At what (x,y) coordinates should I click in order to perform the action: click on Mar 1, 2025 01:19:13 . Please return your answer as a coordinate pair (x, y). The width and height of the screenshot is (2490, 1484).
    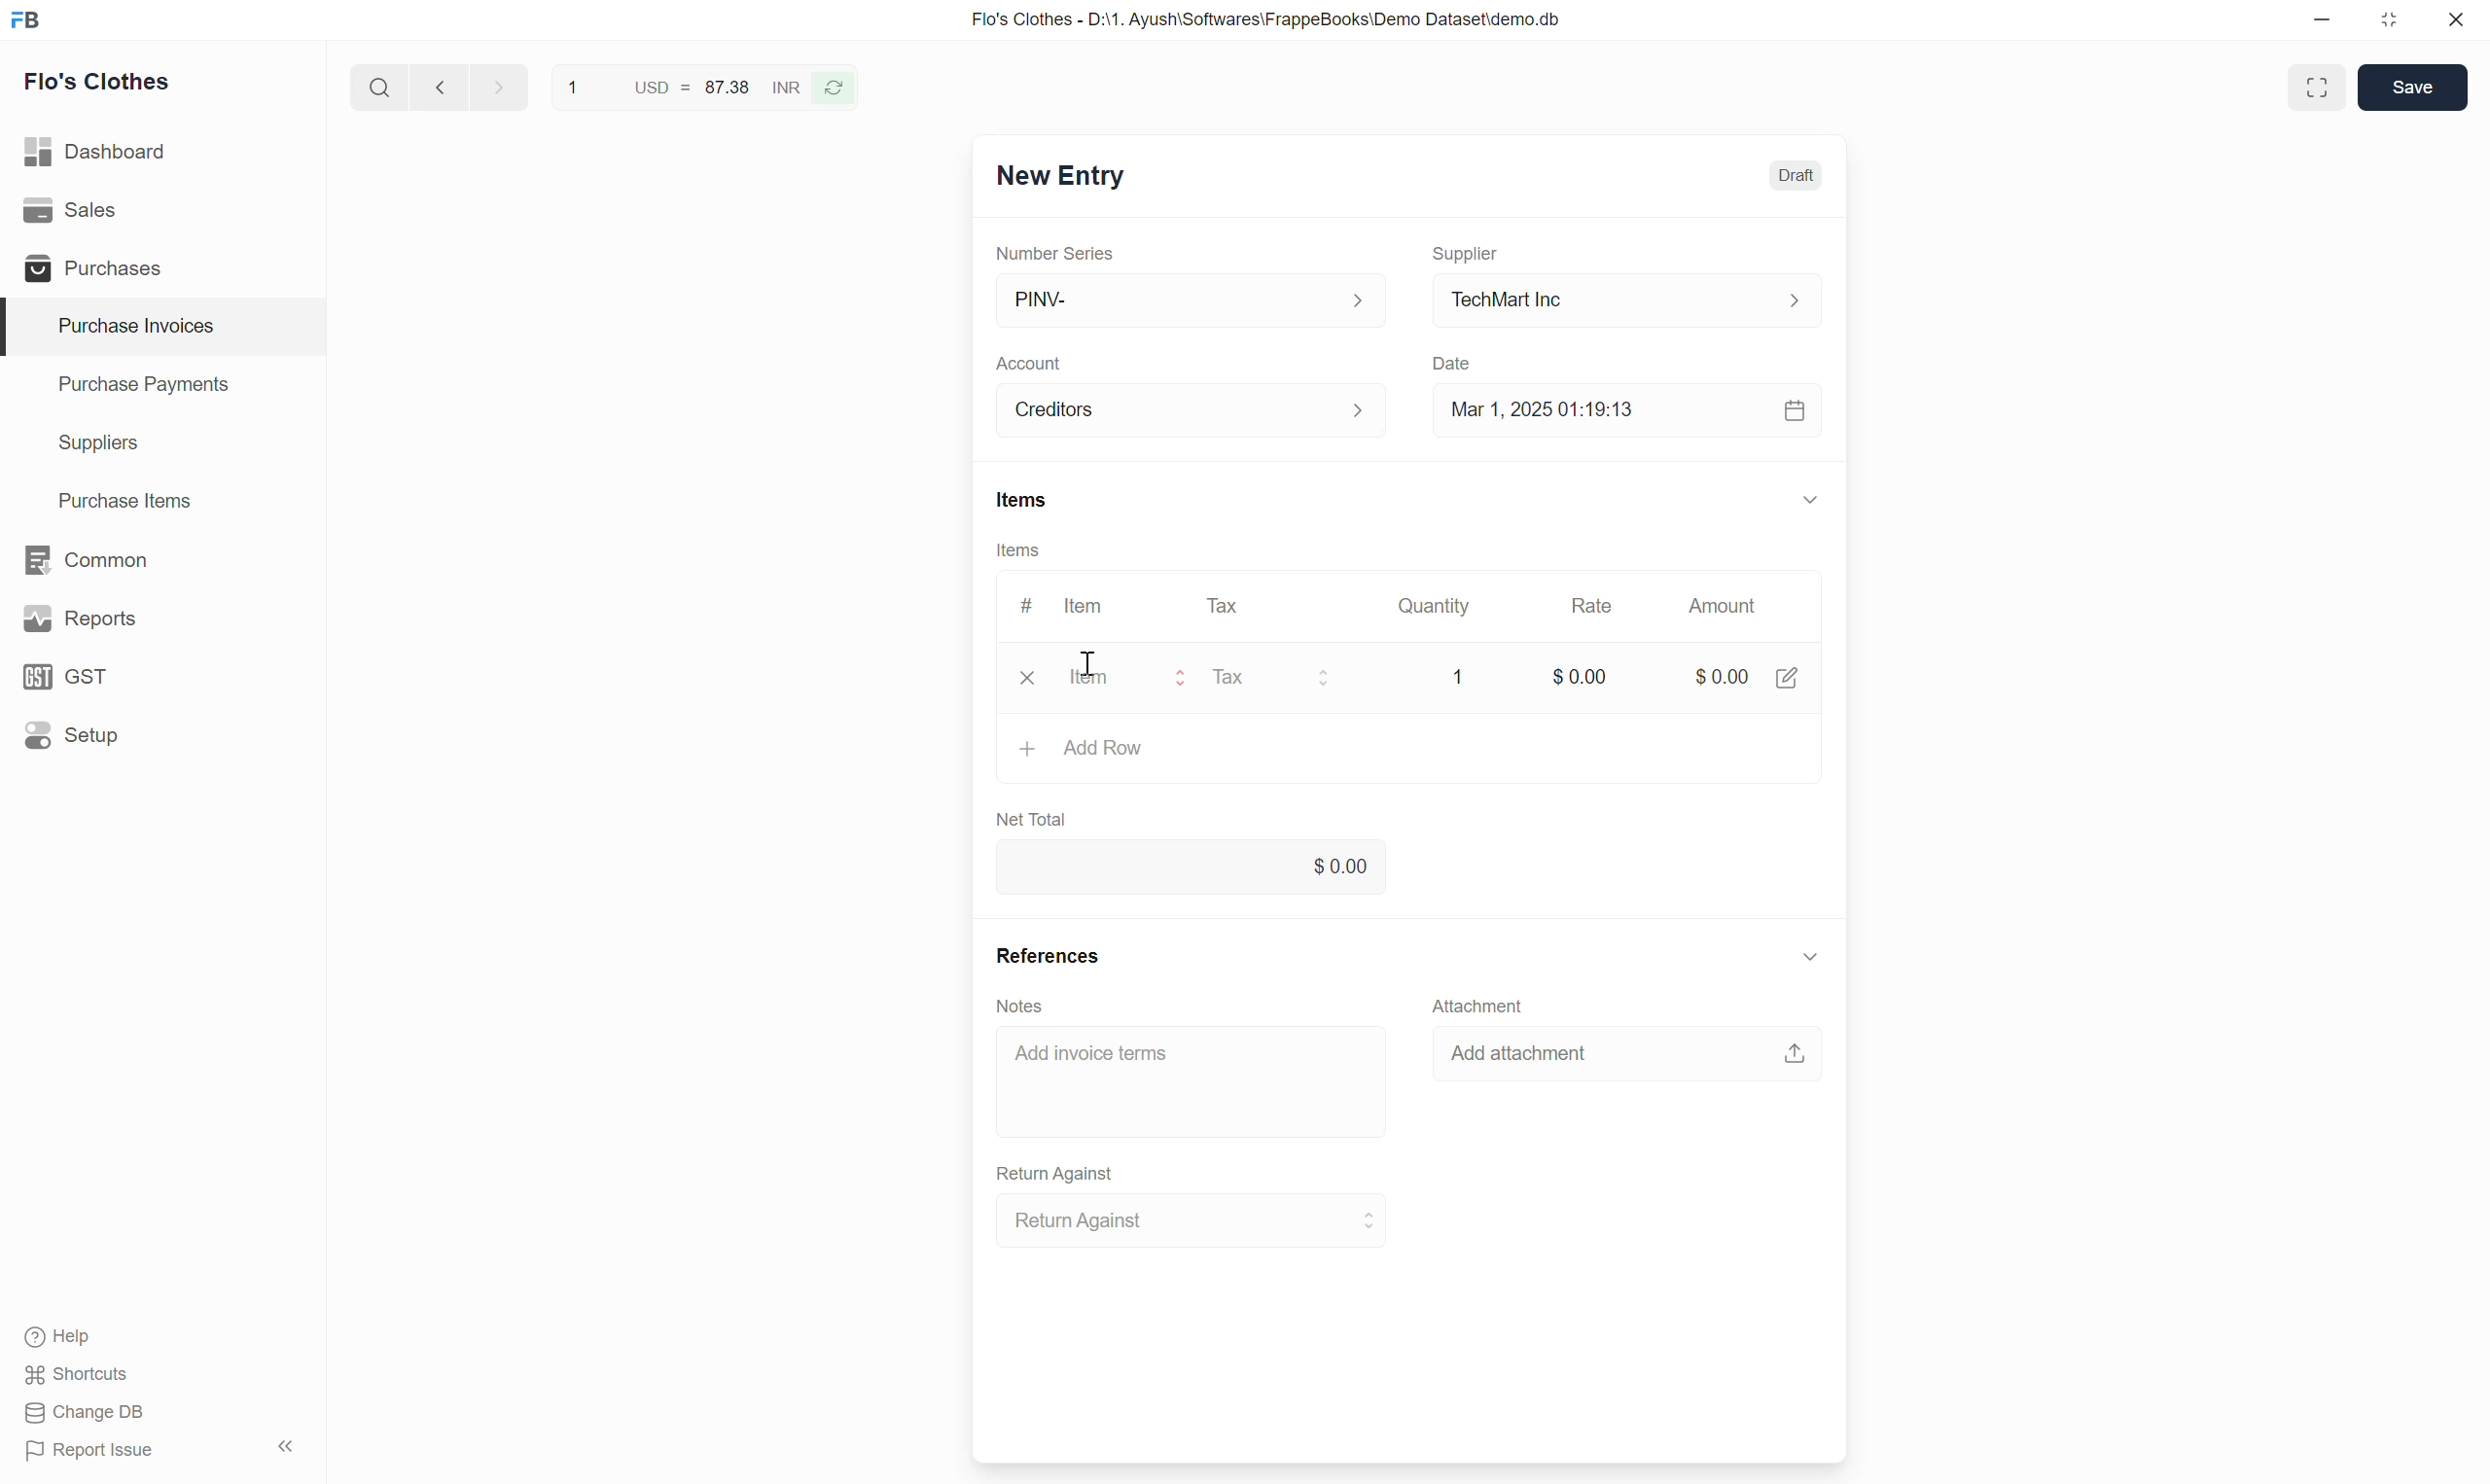
    Looking at the image, I should click on (1622, 412).